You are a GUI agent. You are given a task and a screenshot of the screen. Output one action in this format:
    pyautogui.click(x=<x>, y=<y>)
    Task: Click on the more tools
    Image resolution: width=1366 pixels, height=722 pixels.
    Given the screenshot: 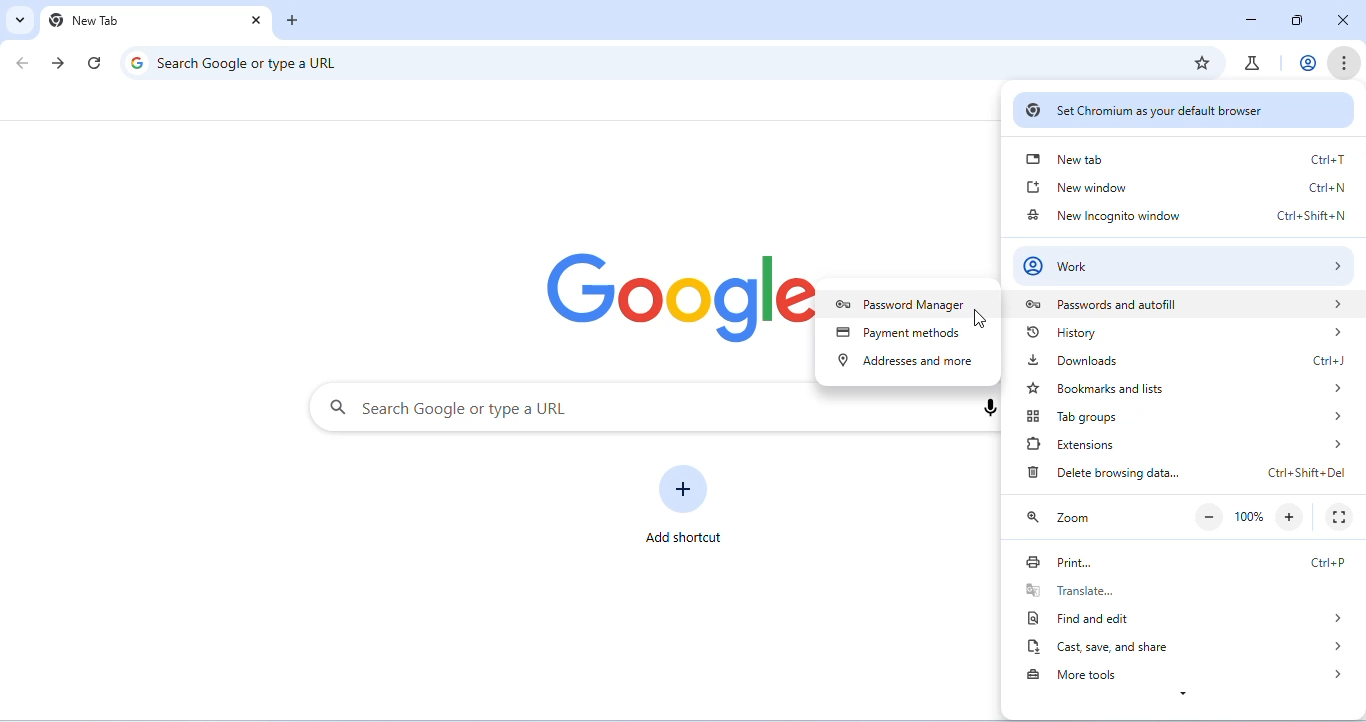 What is the action you would take?
    pyautogui.click(x=1186, y=673)
    